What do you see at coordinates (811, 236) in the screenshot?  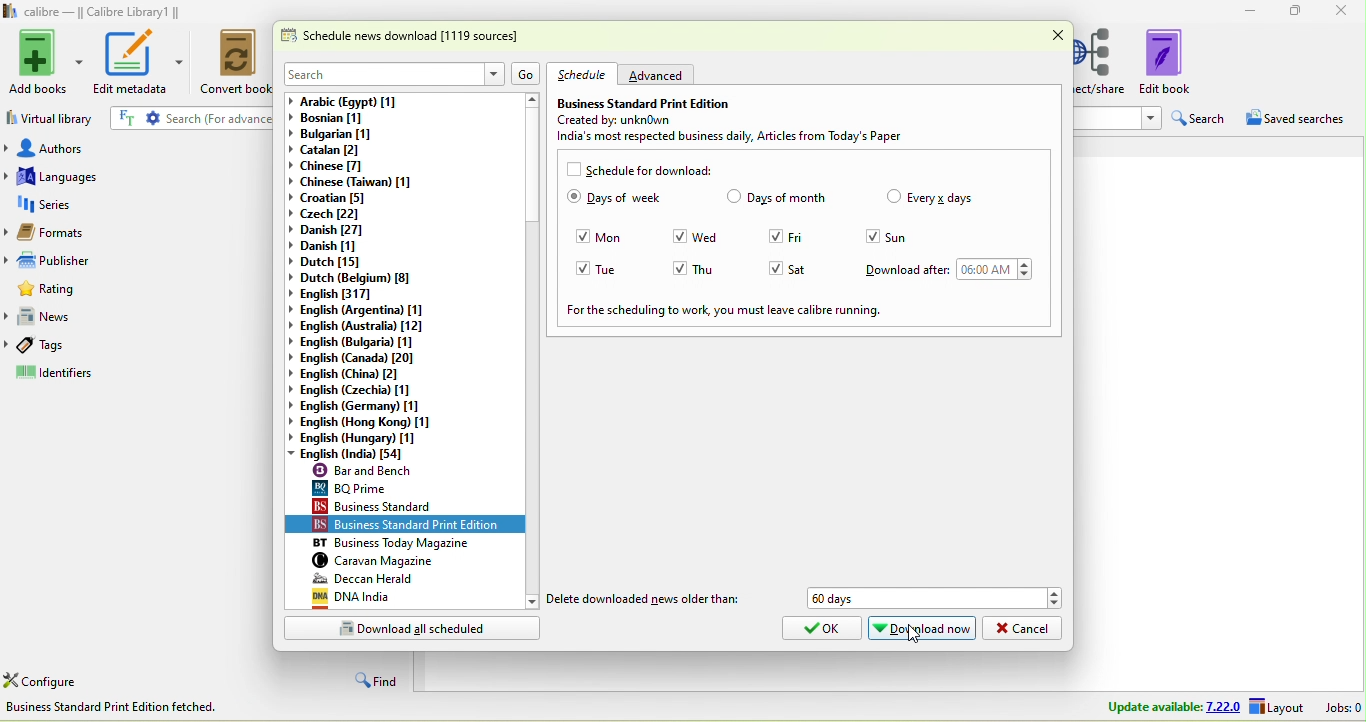 I see `fri` at bounding box center [811, 236].